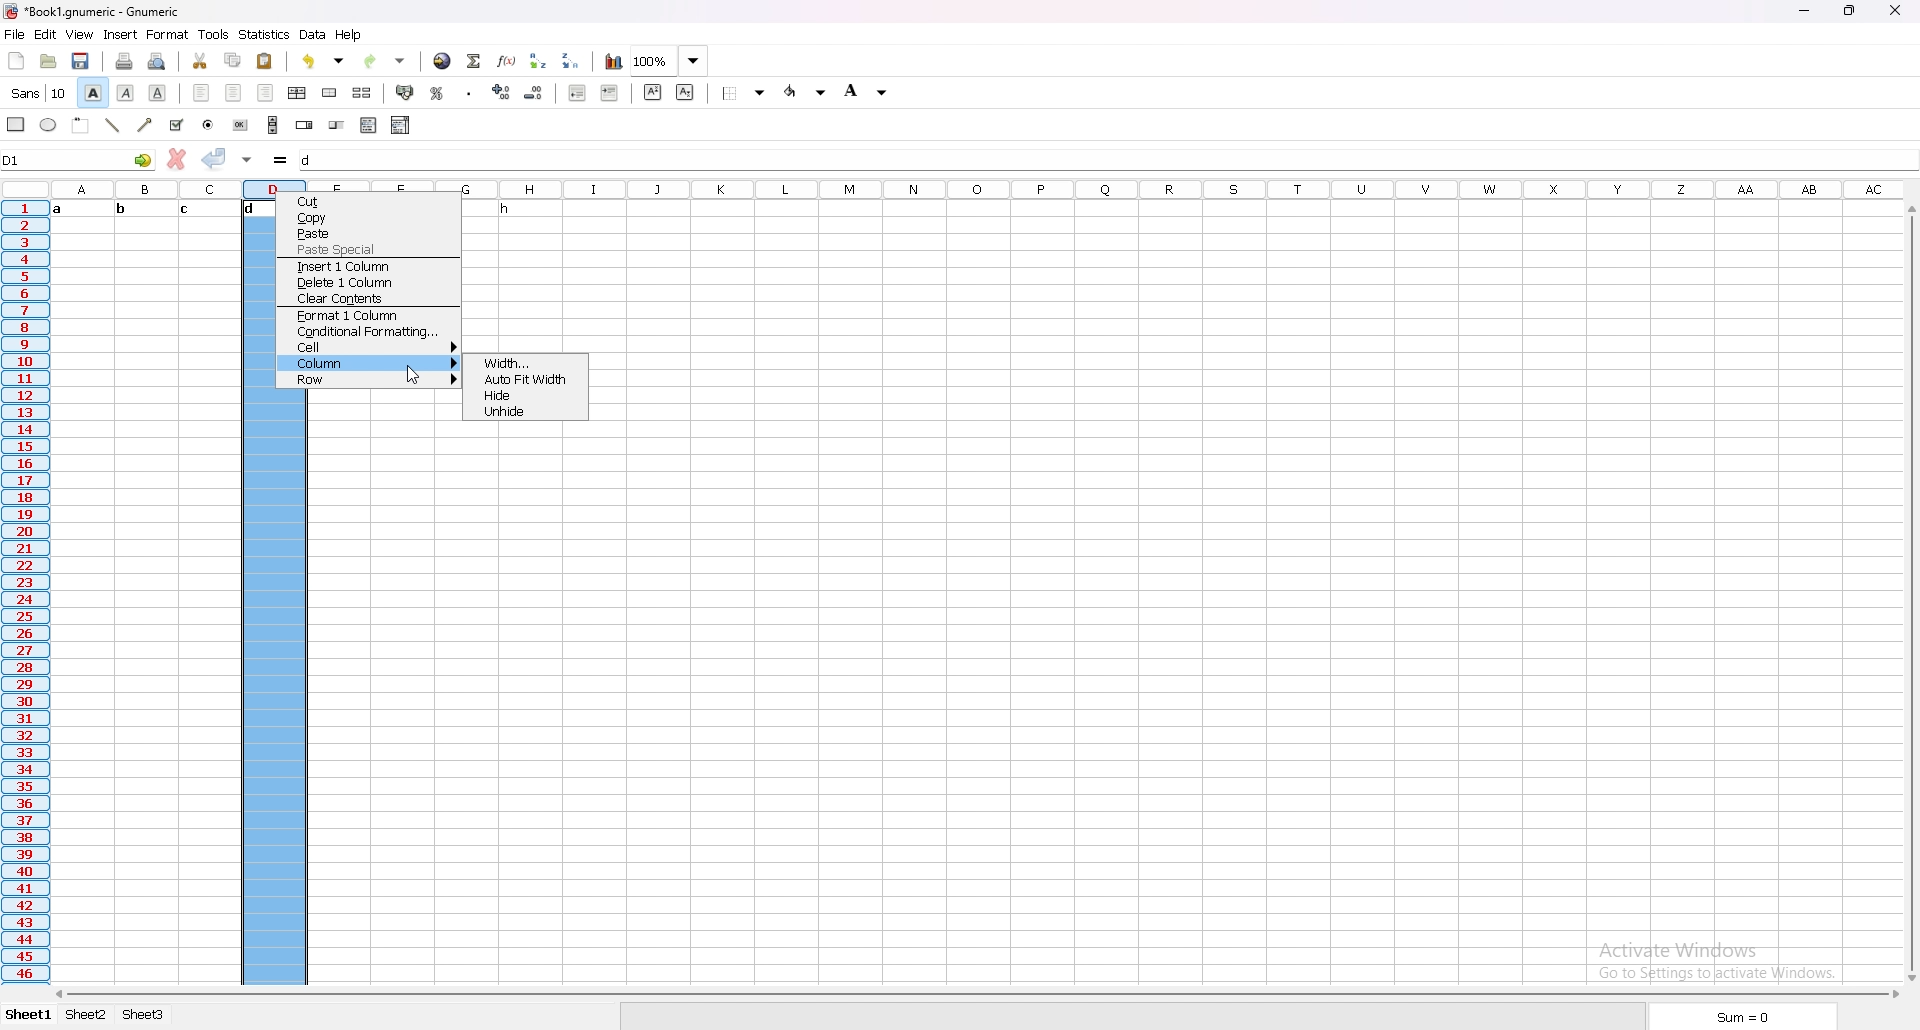 This screenshot has width=1920, height=1030. Describe the element at coordinates (368, 299) in the screenshot. I see `clear contents` at that location.